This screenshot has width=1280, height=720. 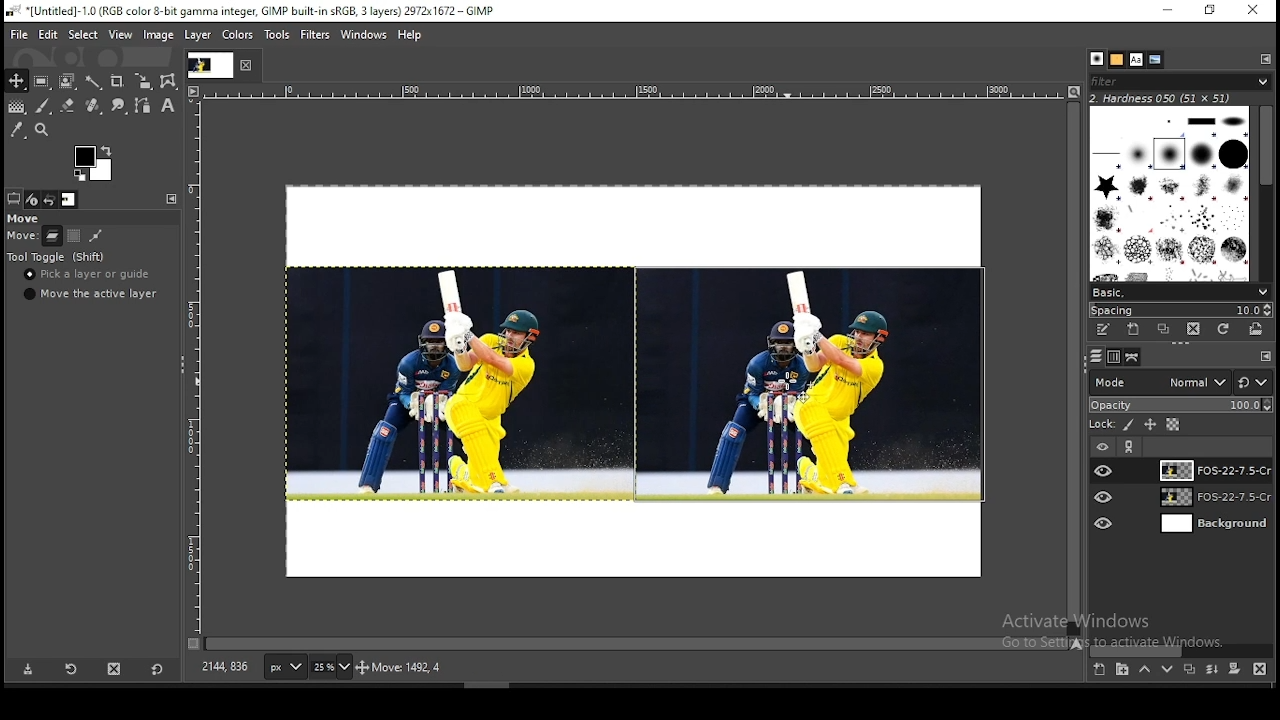 I want to click on cursor, so click(x=789, y=383).